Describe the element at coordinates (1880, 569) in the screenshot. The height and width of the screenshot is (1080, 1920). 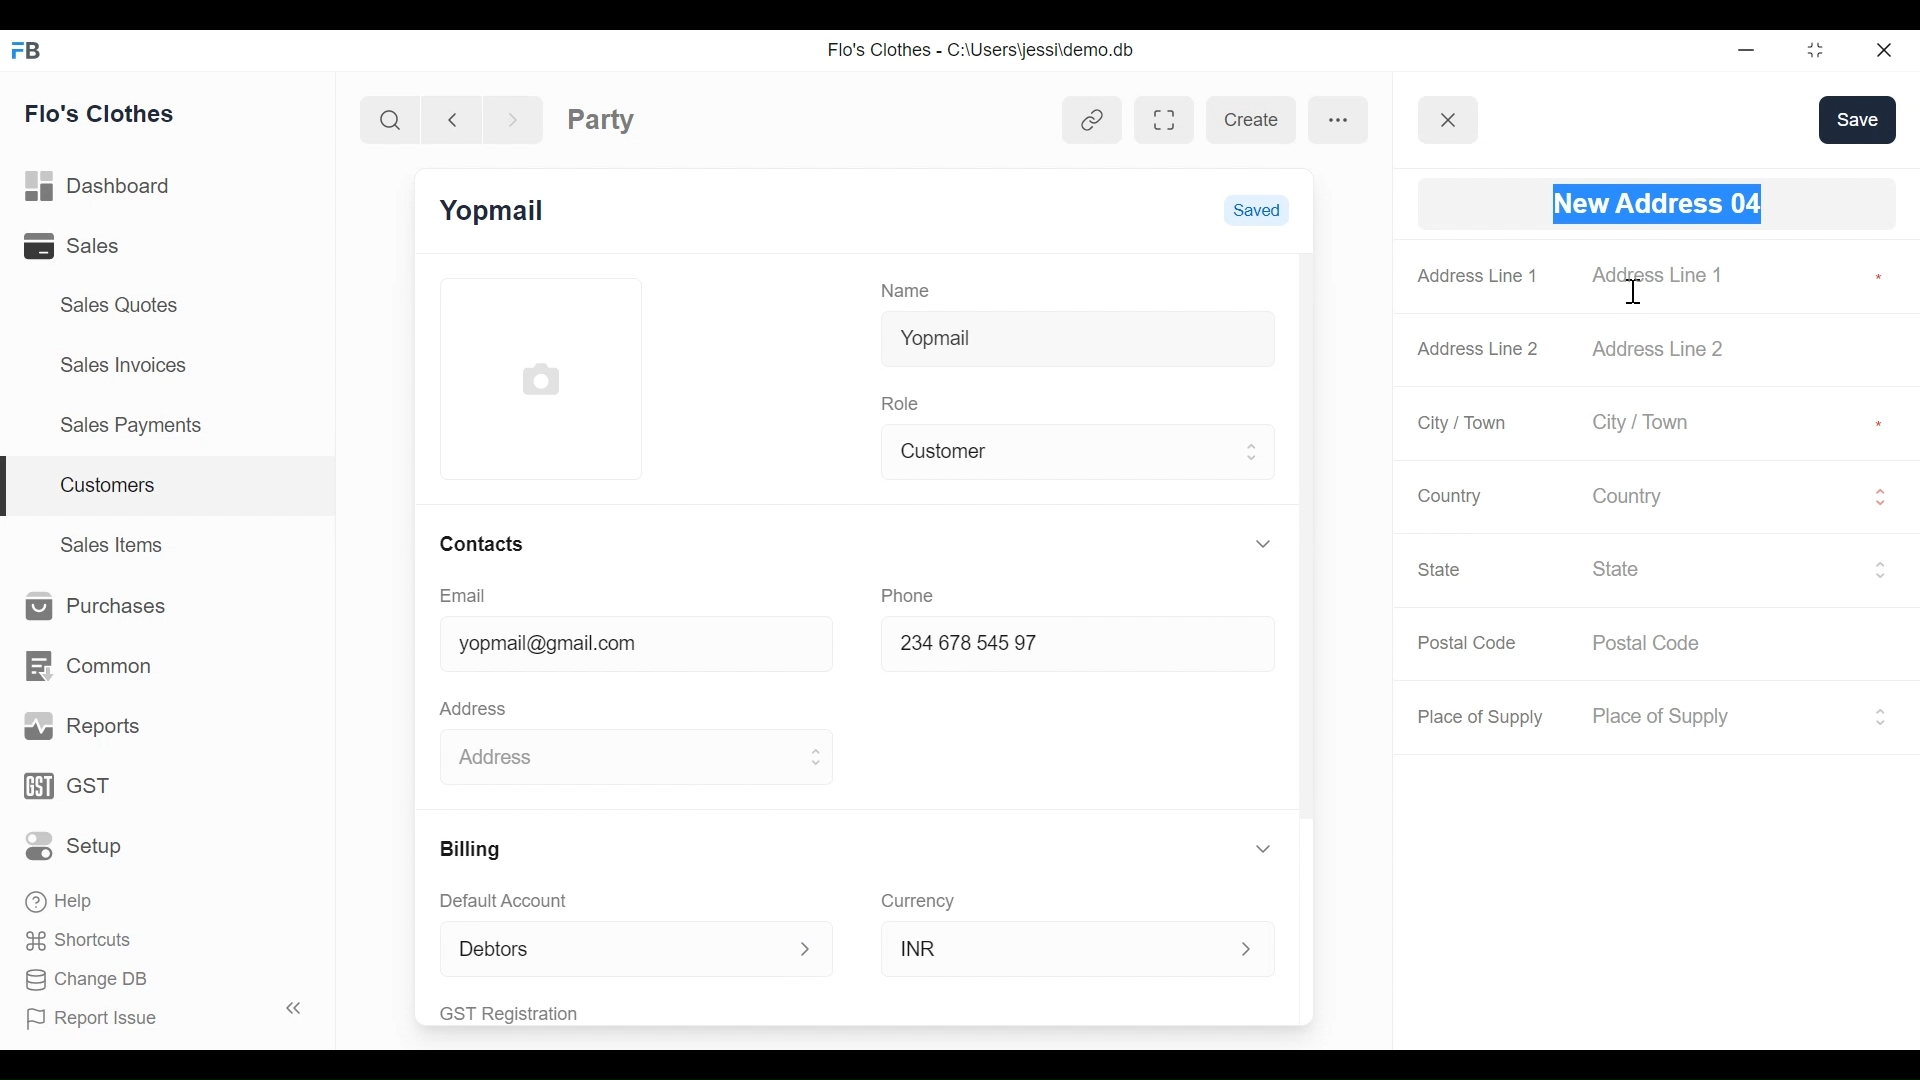
I see `Expand` at that location.